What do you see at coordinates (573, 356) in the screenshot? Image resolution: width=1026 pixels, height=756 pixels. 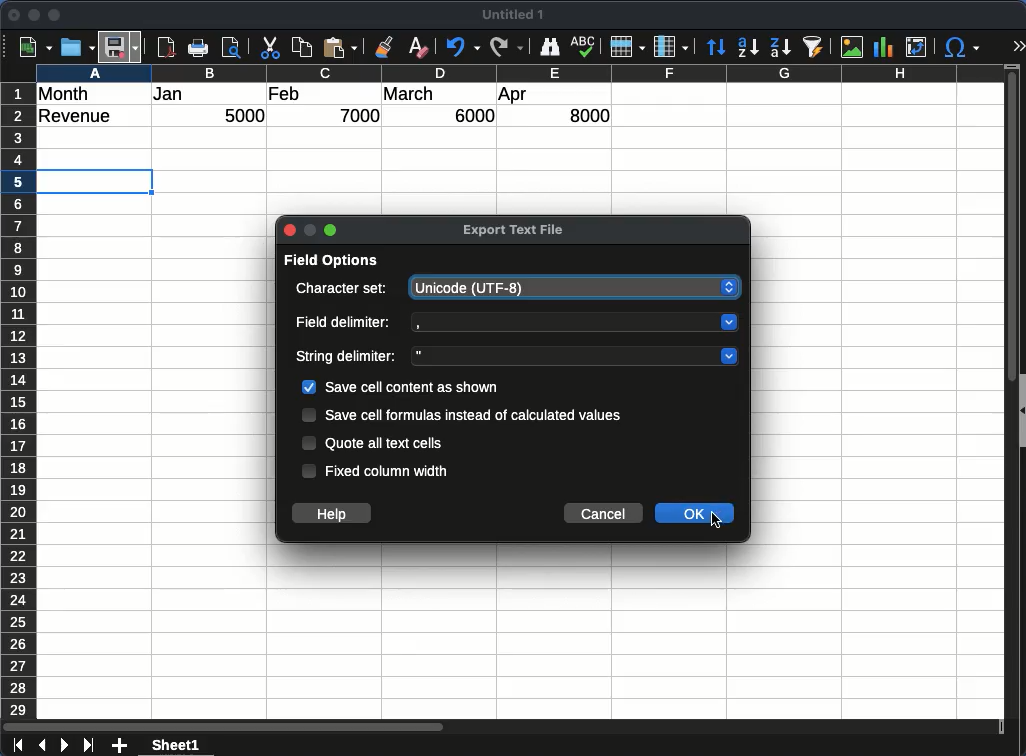 I see `"` at bounding box center [573, 356].